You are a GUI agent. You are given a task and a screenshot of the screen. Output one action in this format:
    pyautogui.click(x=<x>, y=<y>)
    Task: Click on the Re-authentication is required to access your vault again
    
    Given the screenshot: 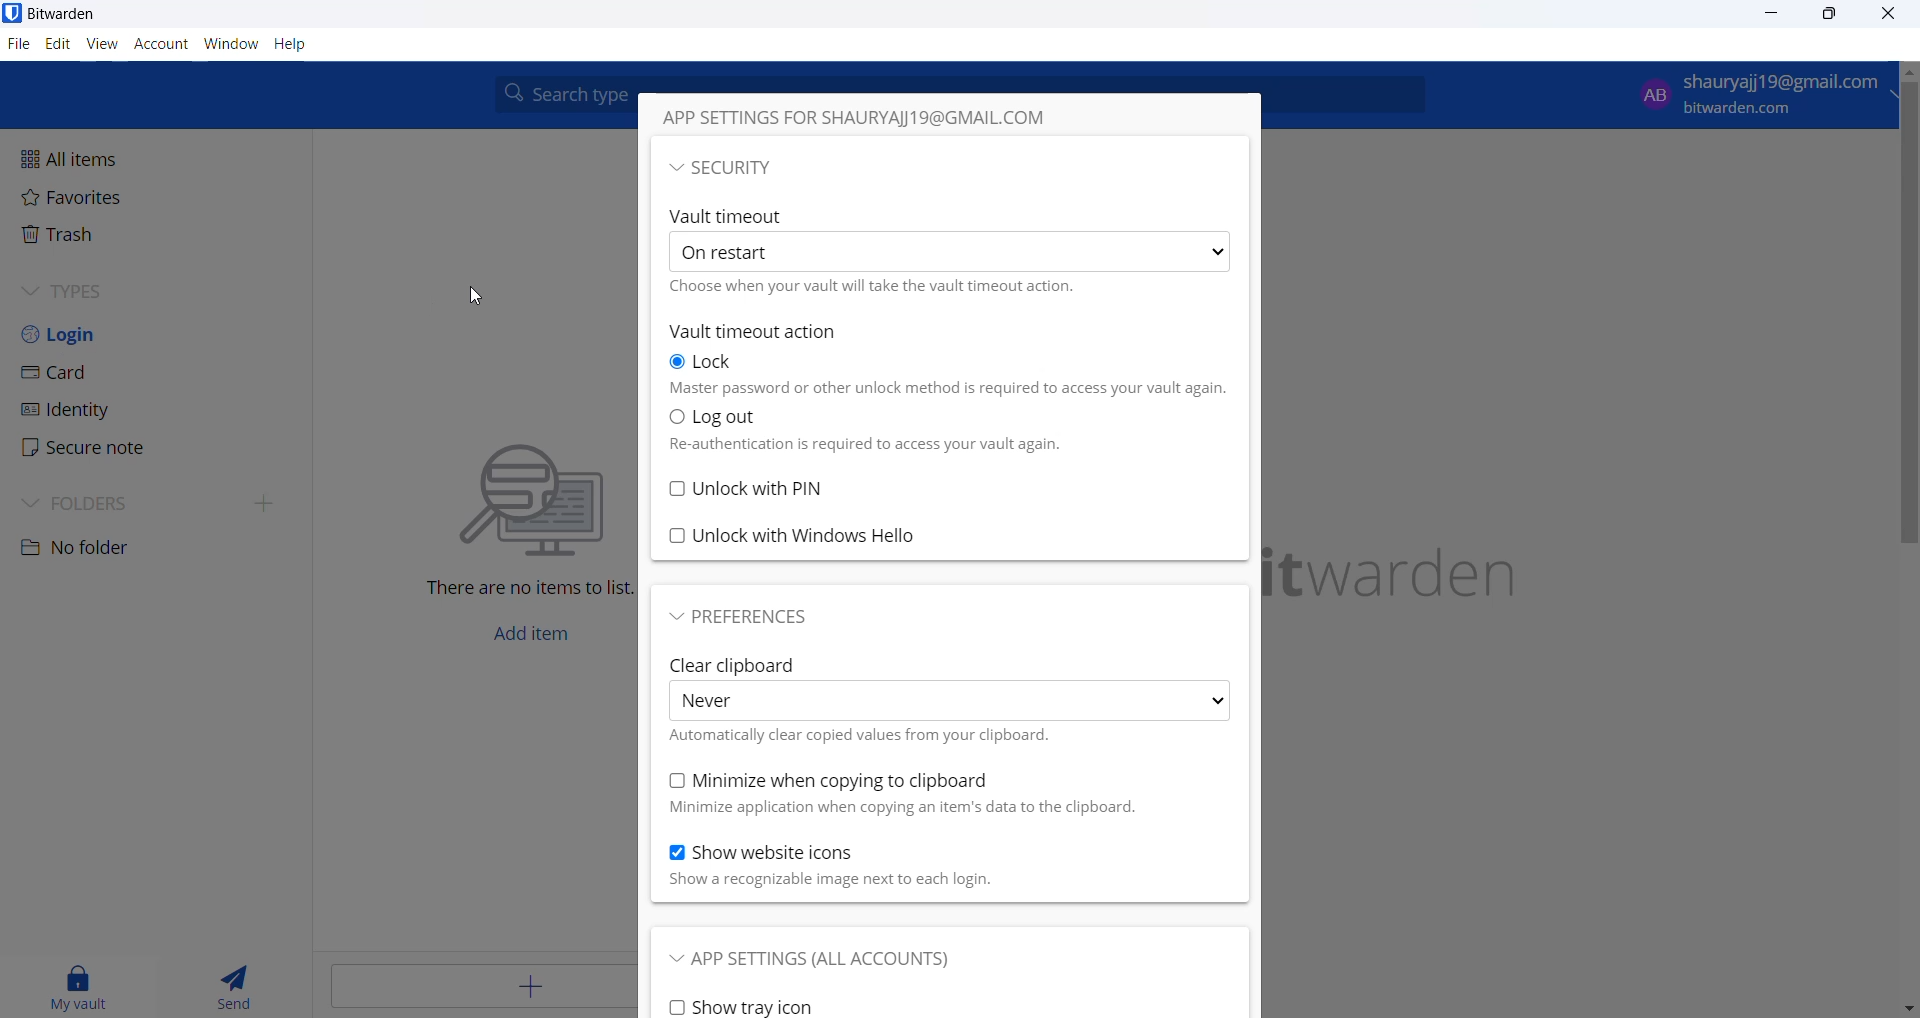 What is the action you would take?
    pyautogui.click(x=908, y=449)
    